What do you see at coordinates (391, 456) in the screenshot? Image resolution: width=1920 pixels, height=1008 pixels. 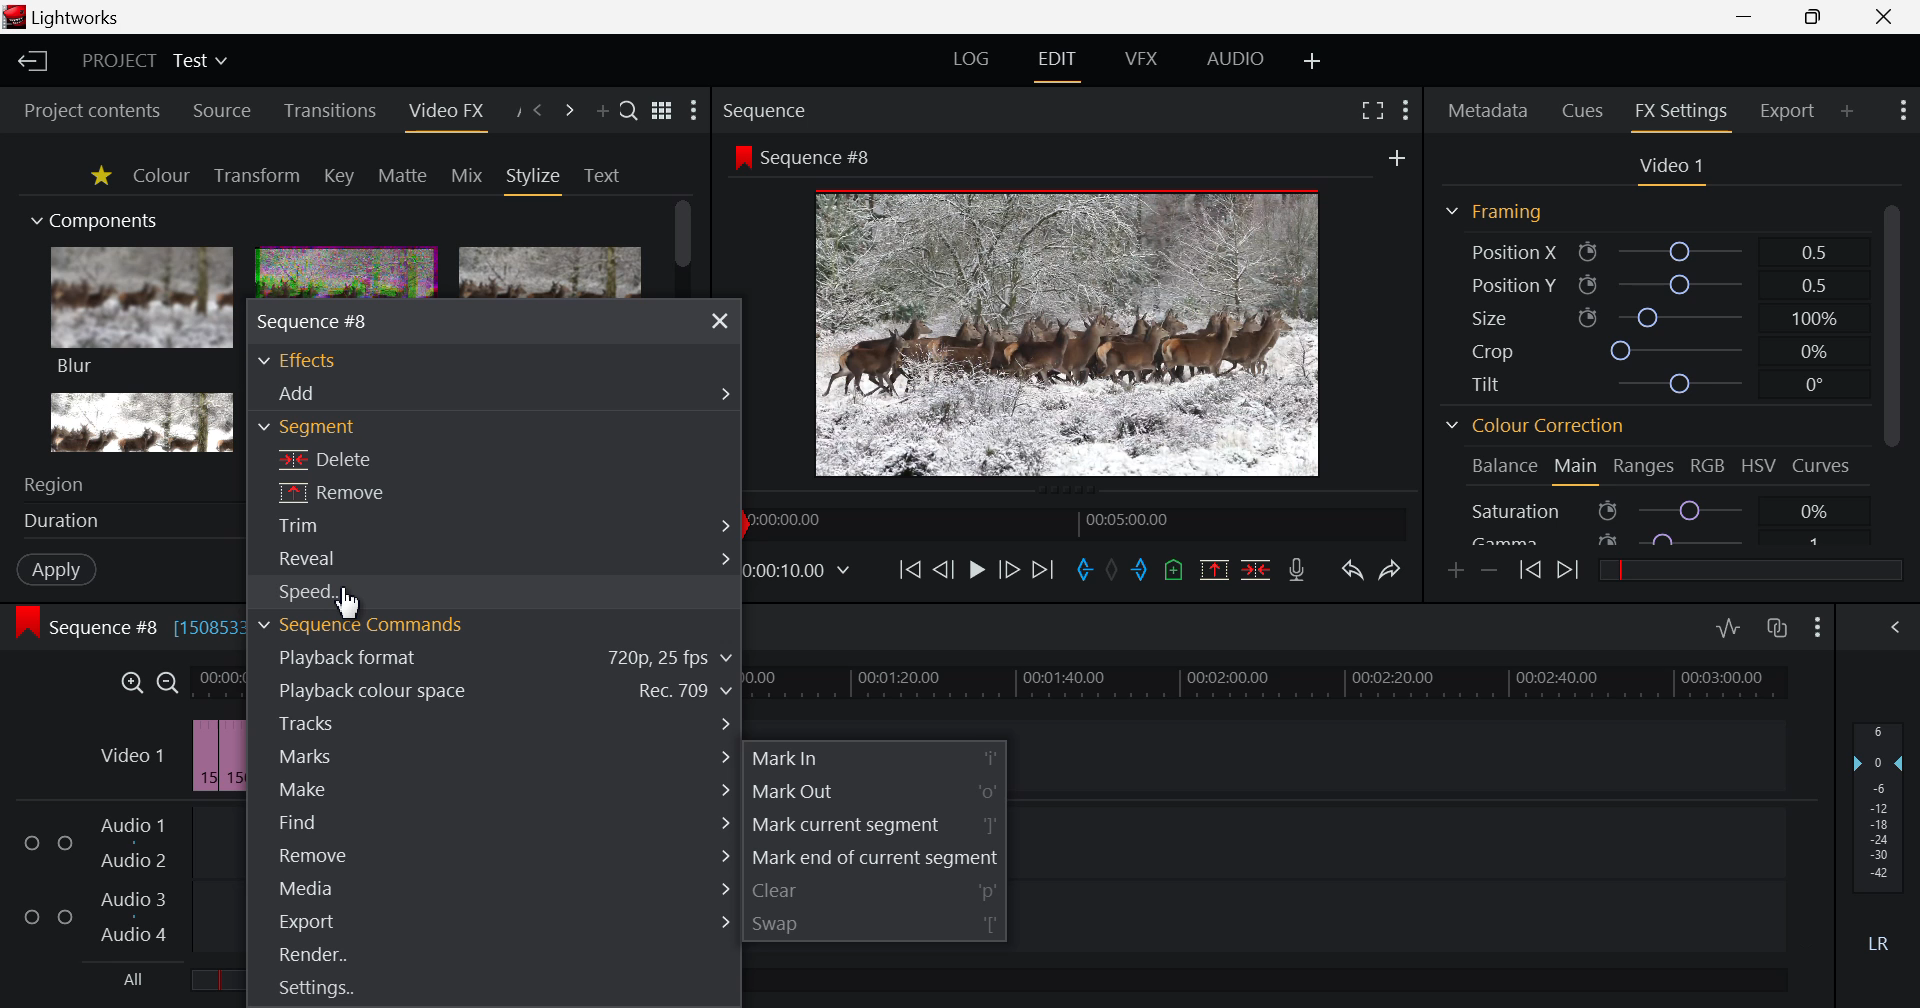 I see `Delete` at bounding box center [391, 456].